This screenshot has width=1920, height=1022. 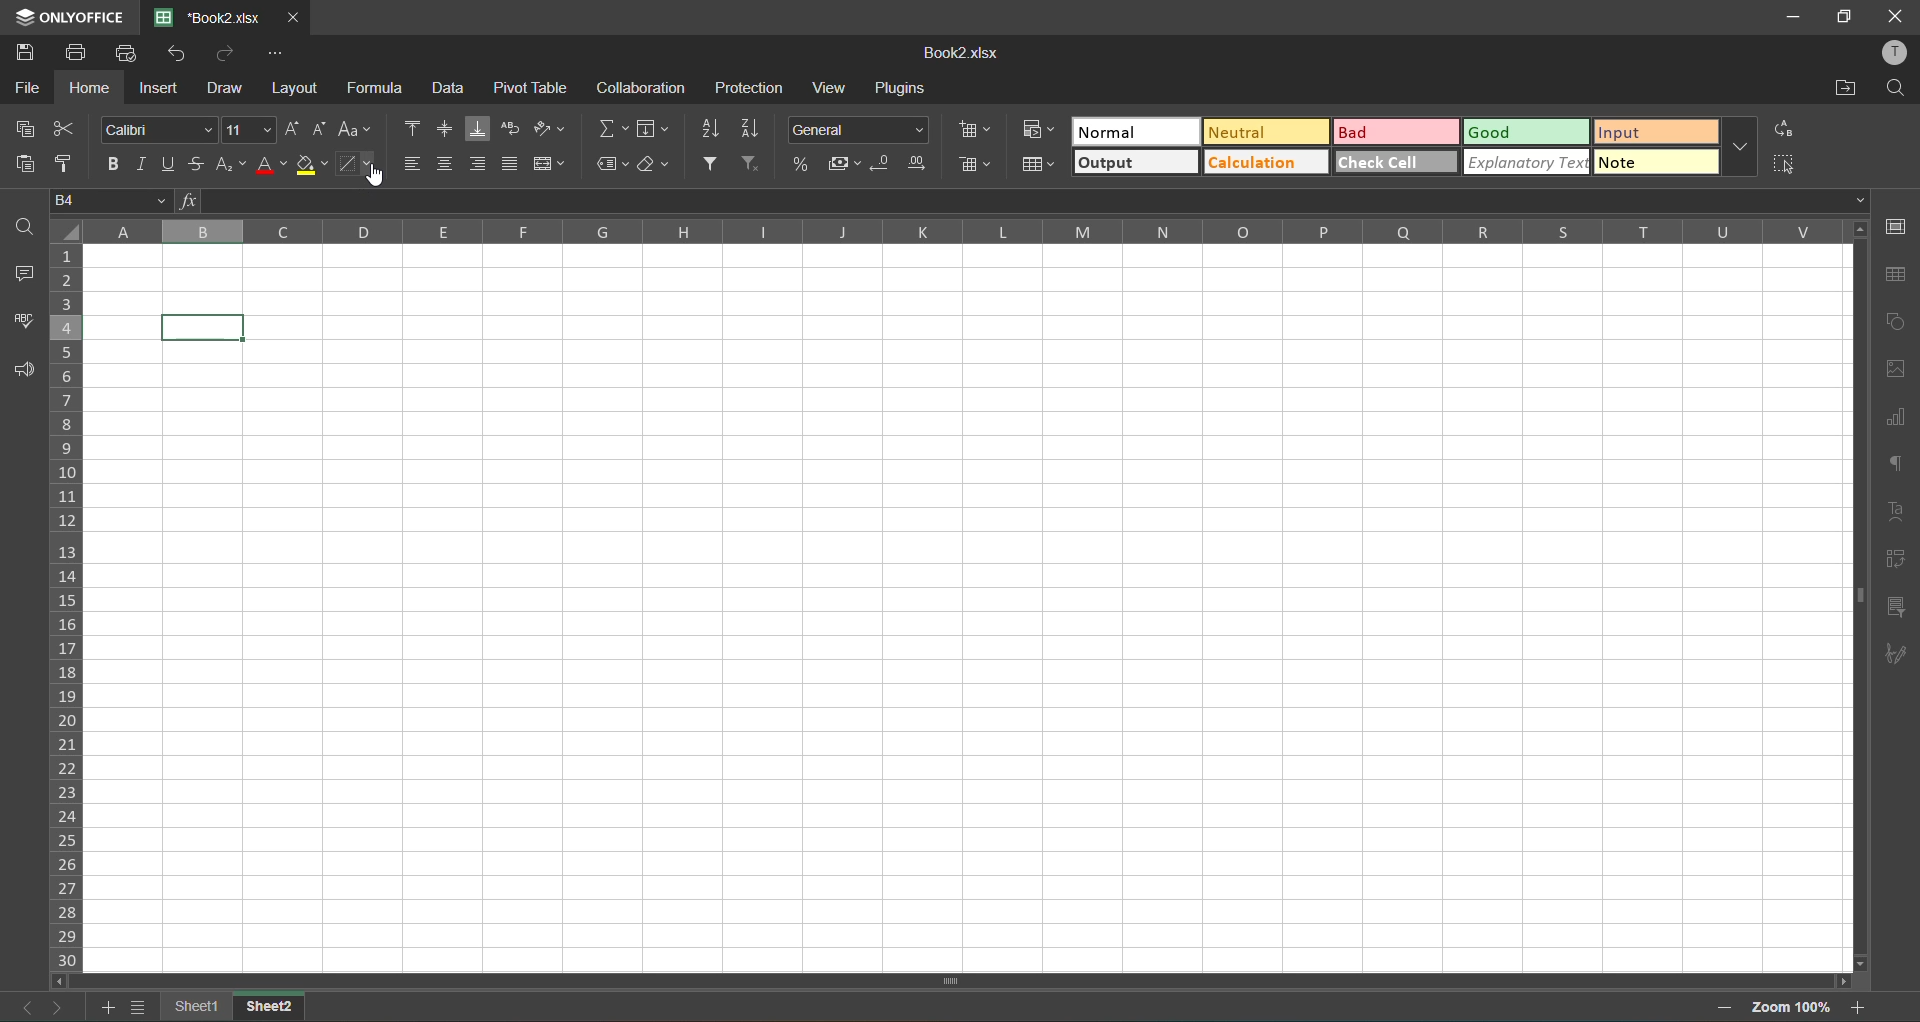 I want to click on MAXIMISE, so click(x=1846, y=19).